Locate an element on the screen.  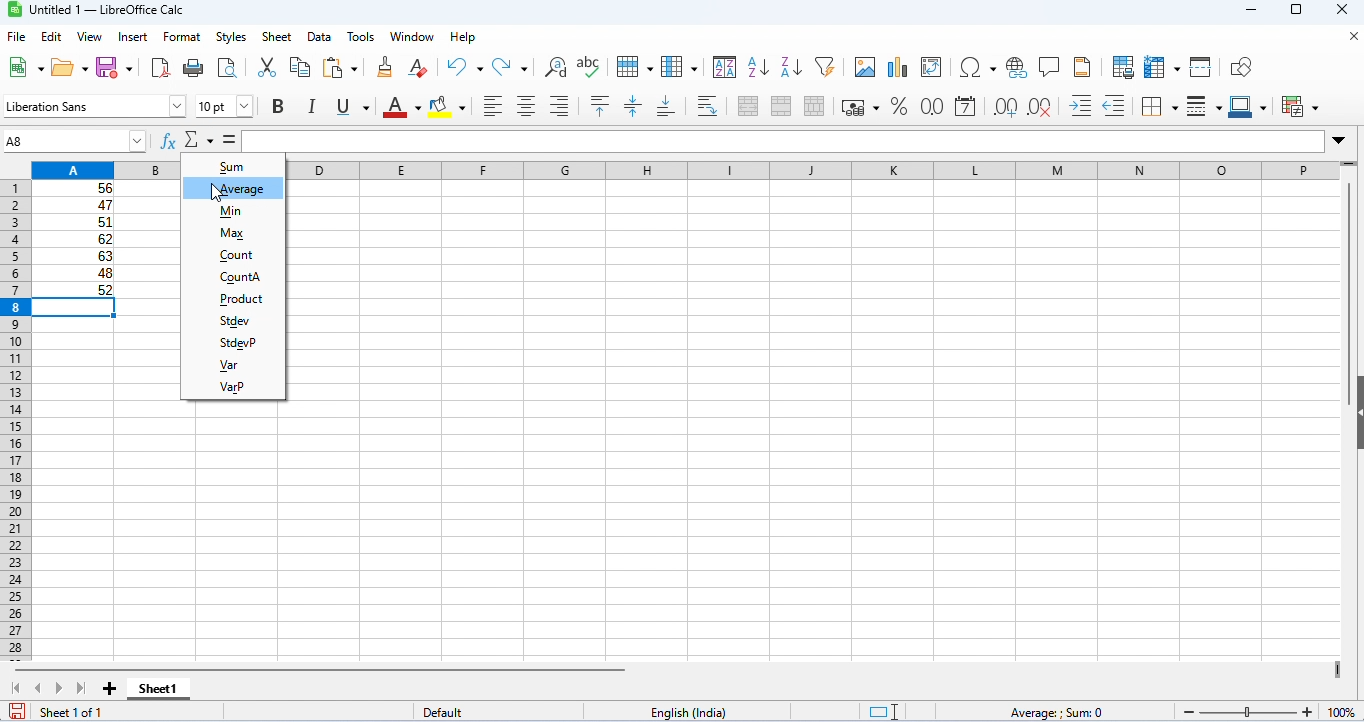
split window is located at coordinates (1203, 67).